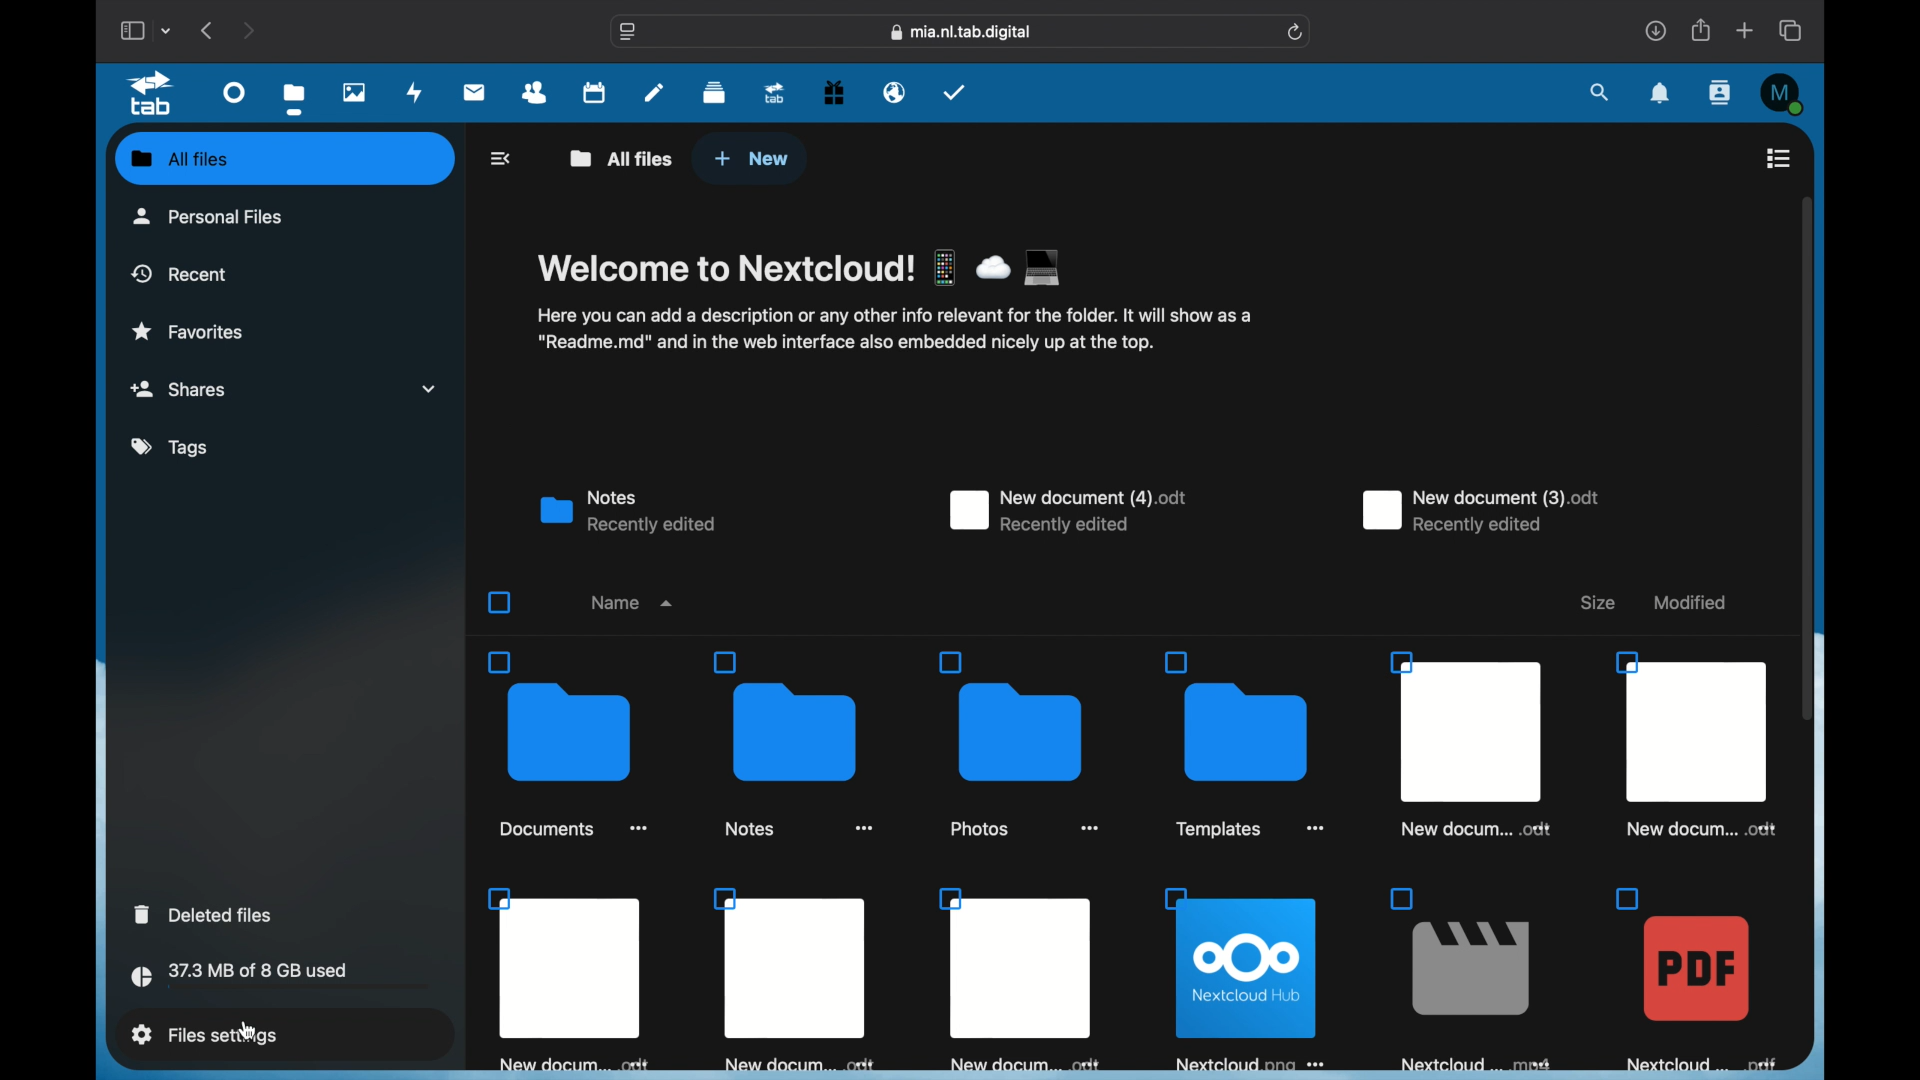 Image resolution: width=1920 pixels, height=1080 pixels. What do you see at coordinates (895, 94) in the screenshot?
I see `email` at bounding box center [895, 94].